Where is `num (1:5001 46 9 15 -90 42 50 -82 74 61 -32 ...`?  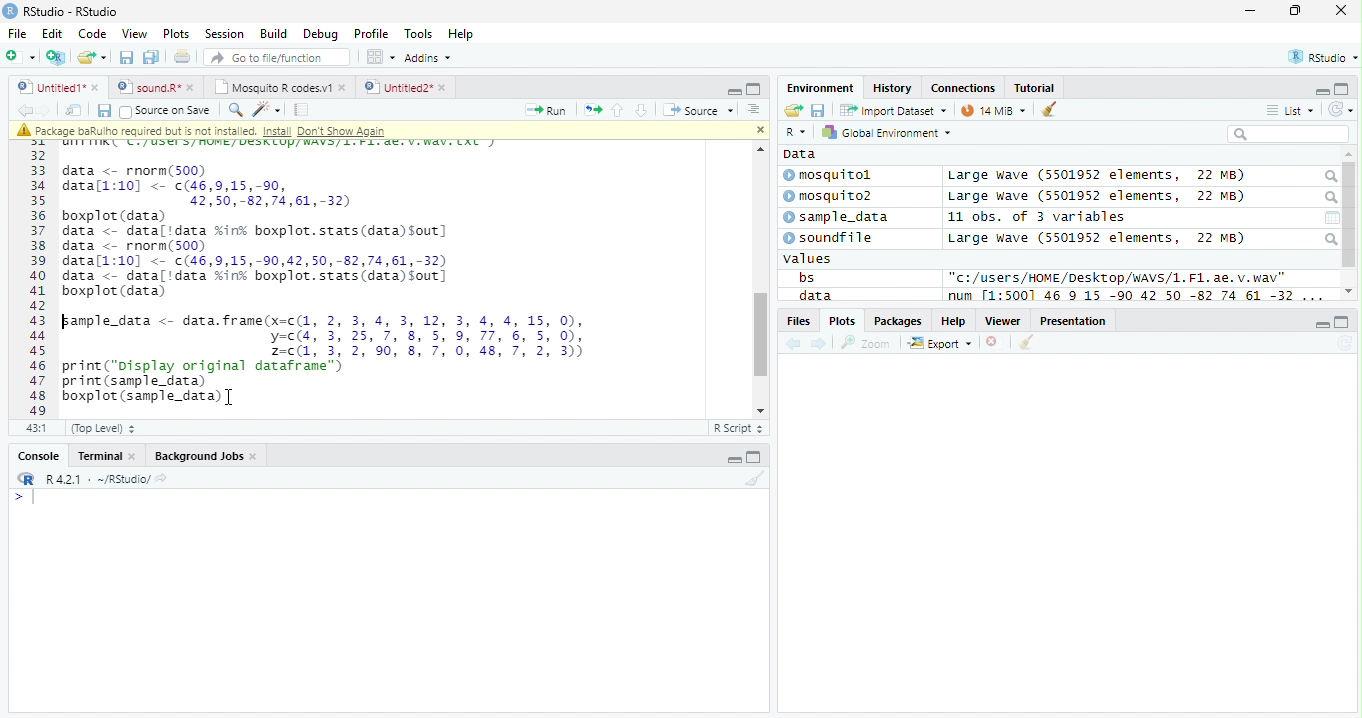 num (1:5001 46 9 15 -90 42 50 -82 74 61 -32 ... is located at coordinates (1138, 296).